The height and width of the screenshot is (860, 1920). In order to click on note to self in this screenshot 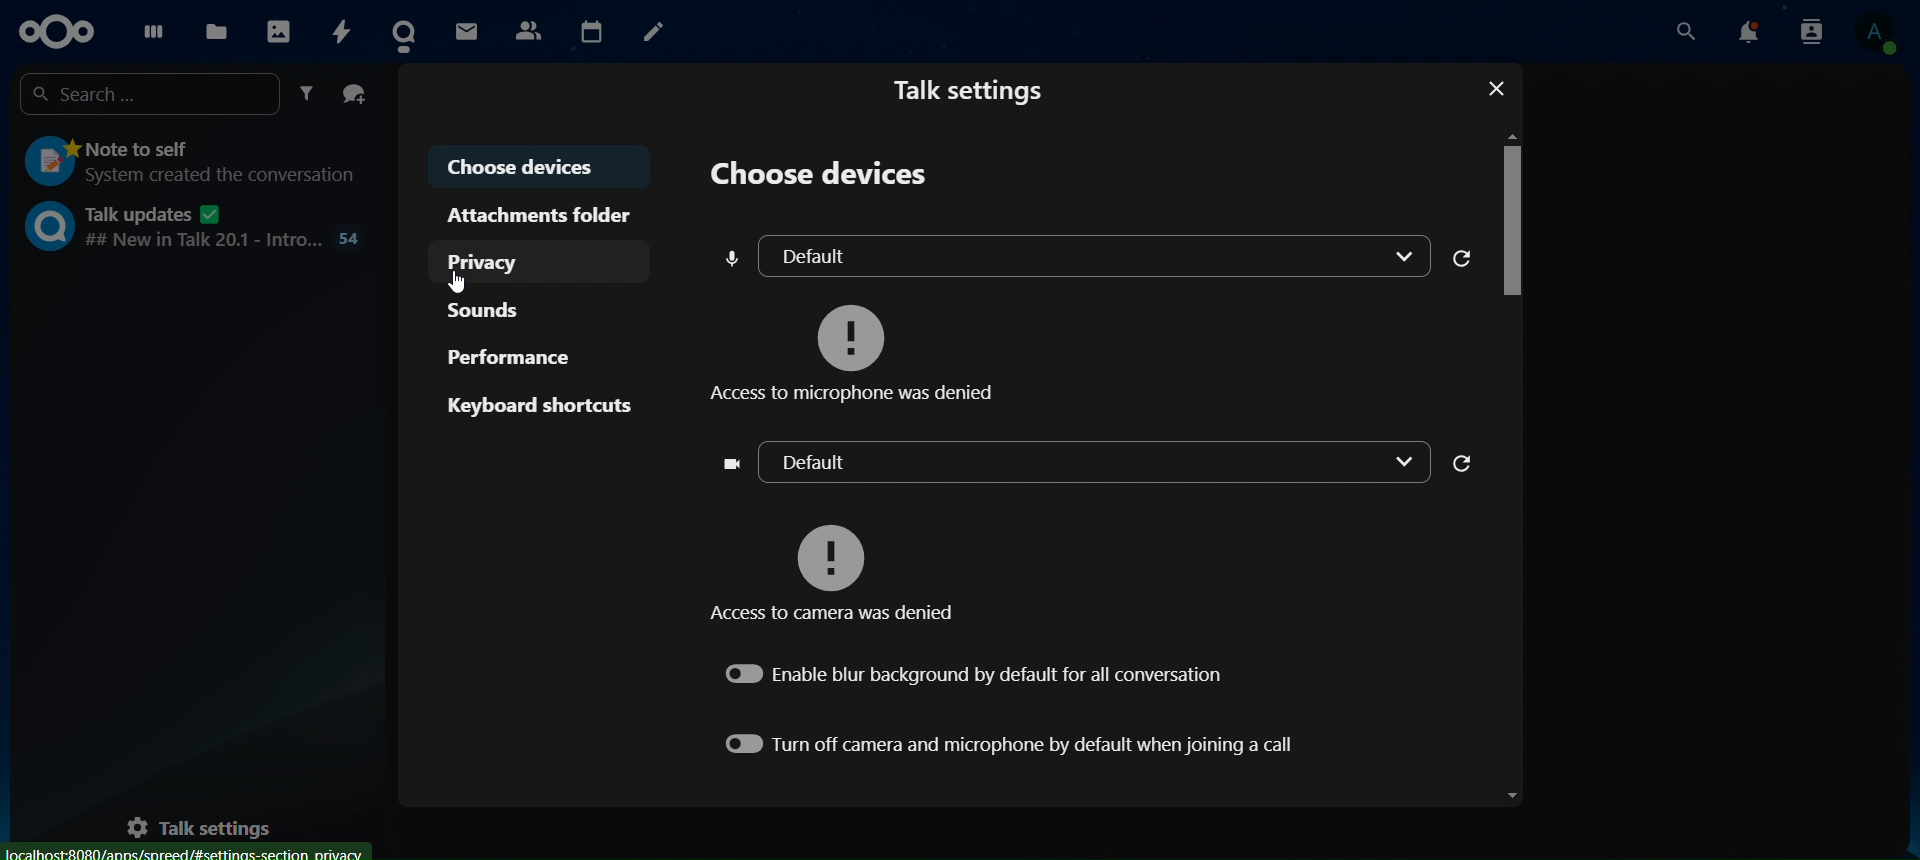, I will do `click(188, 163)`.